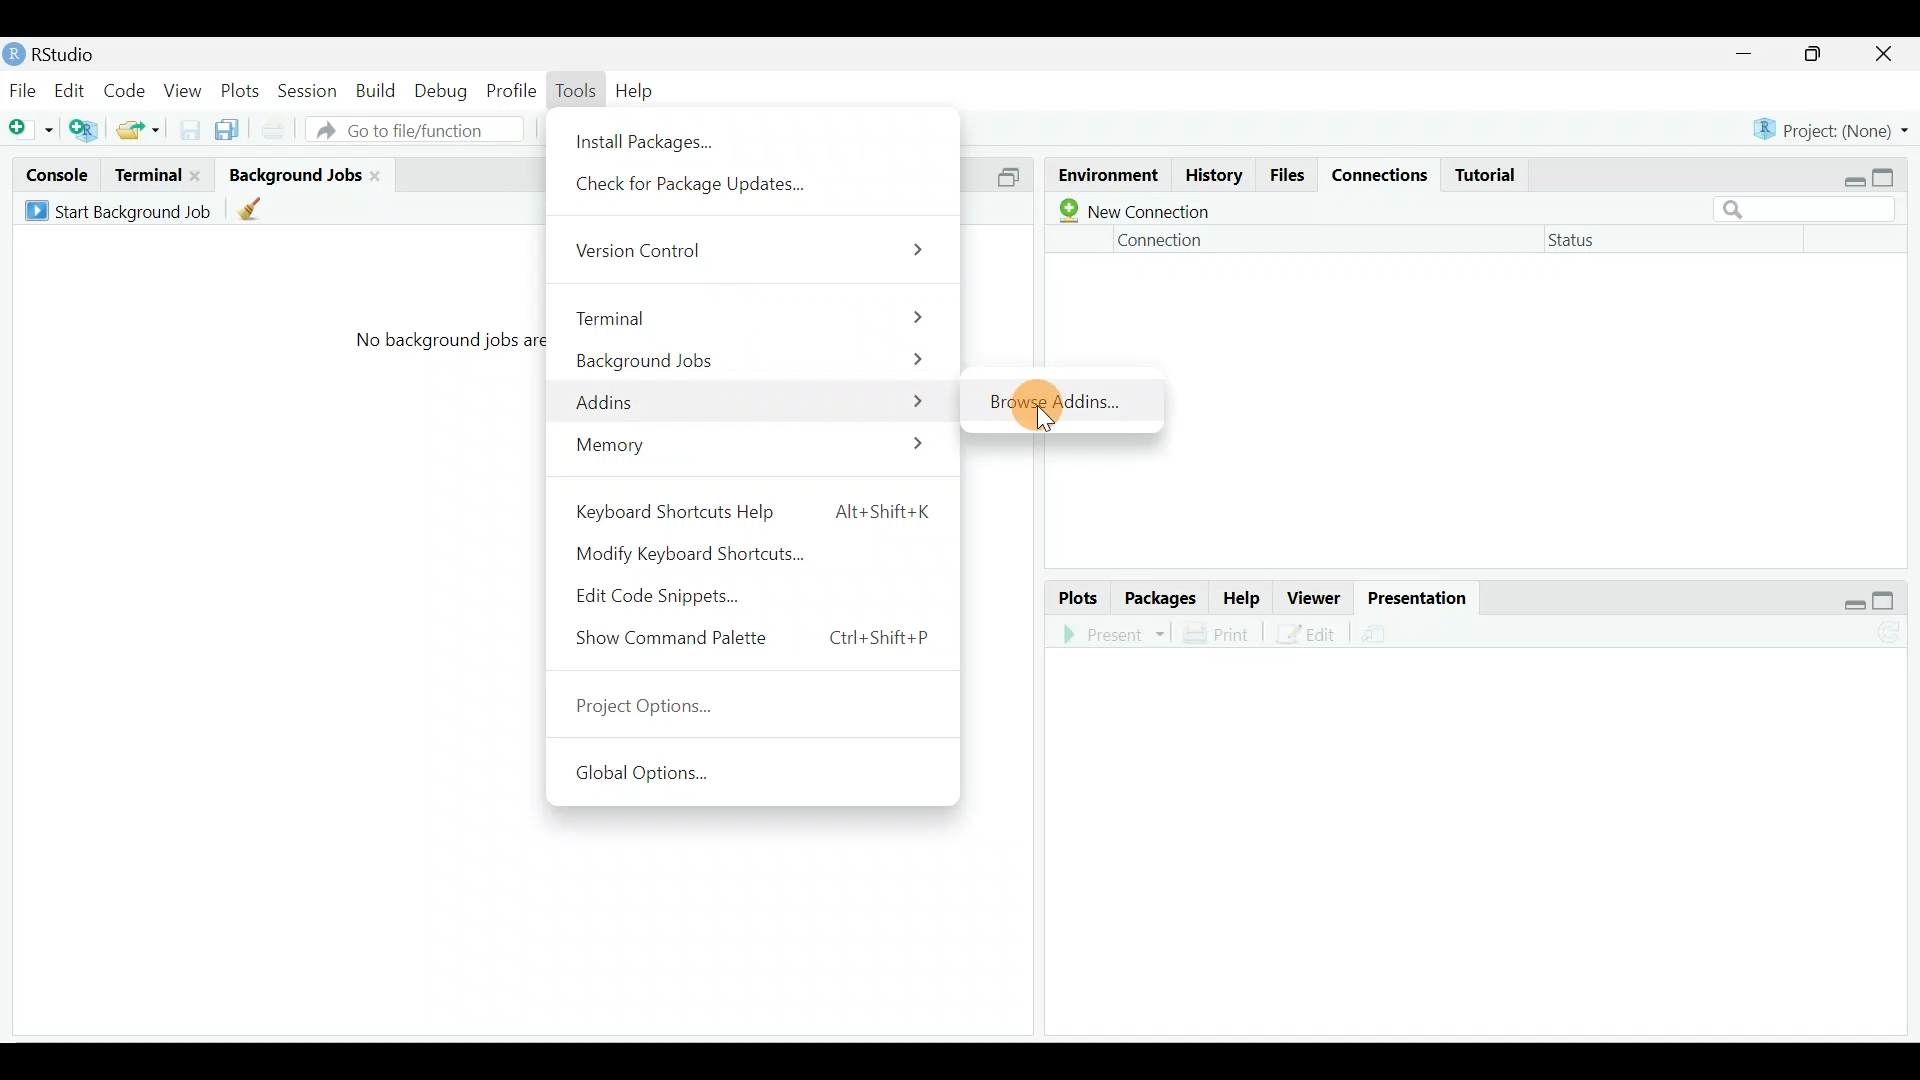  I want to click on Version Control >, so click(756, 252).